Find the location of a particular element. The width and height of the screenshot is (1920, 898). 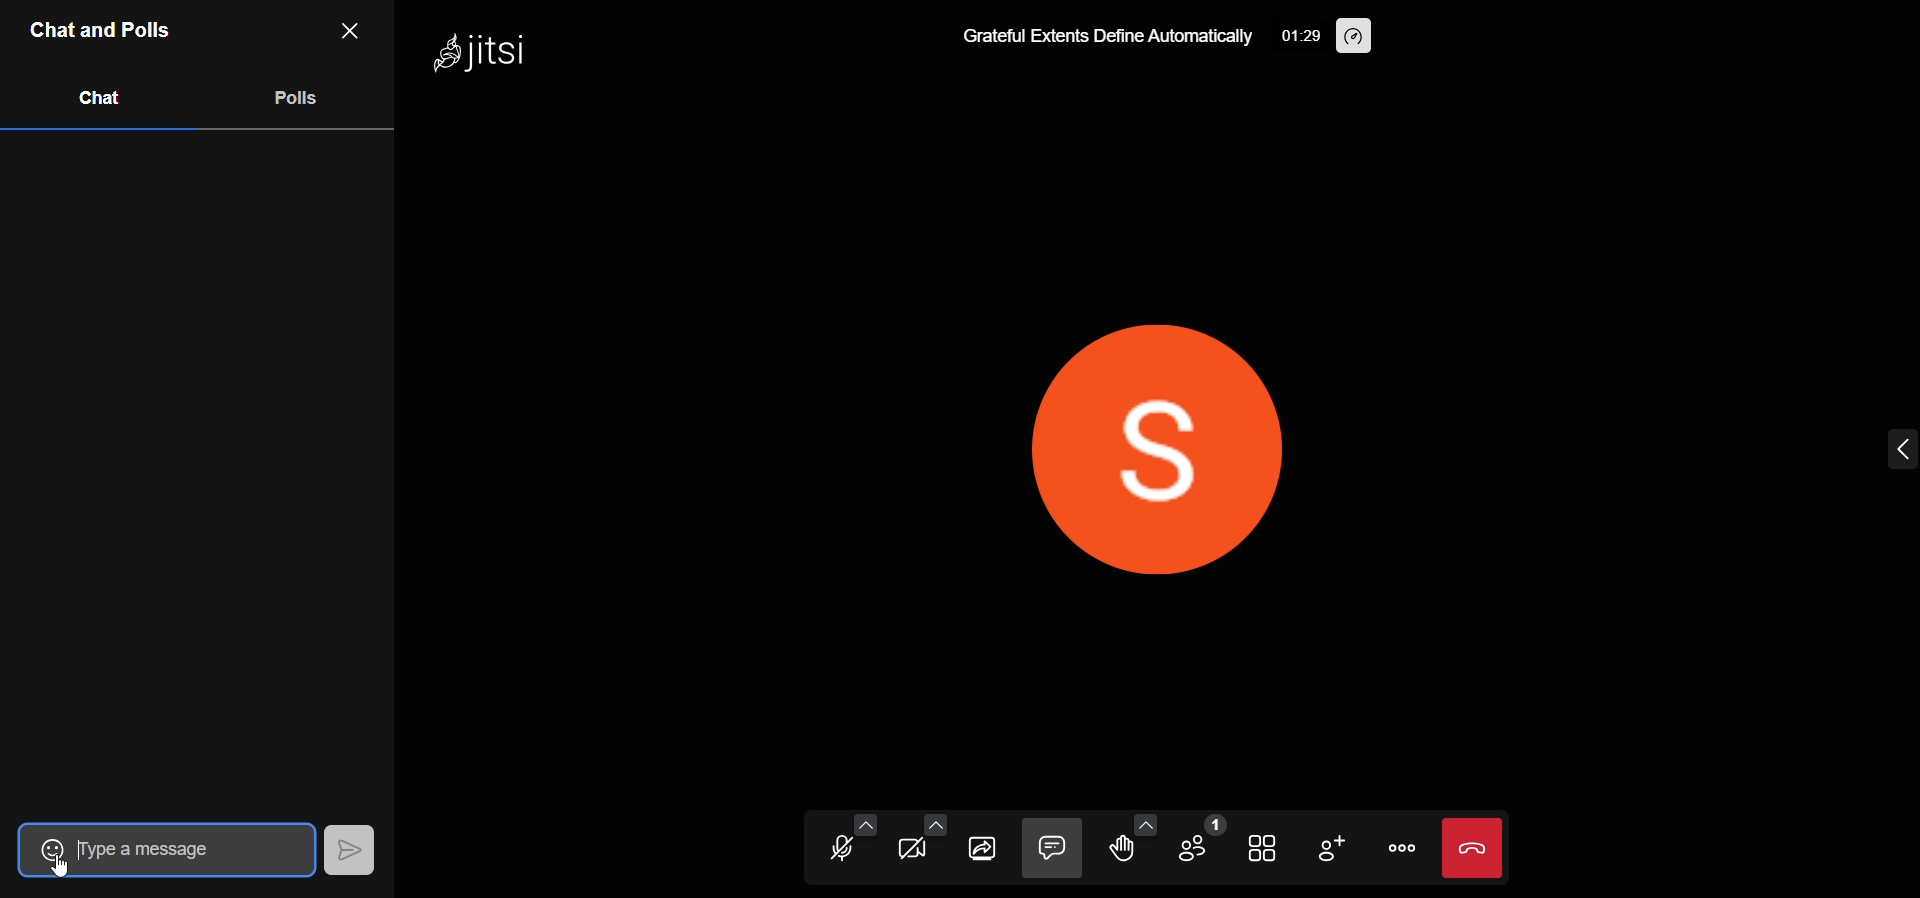

chat area is located at coordinates (198, 475).